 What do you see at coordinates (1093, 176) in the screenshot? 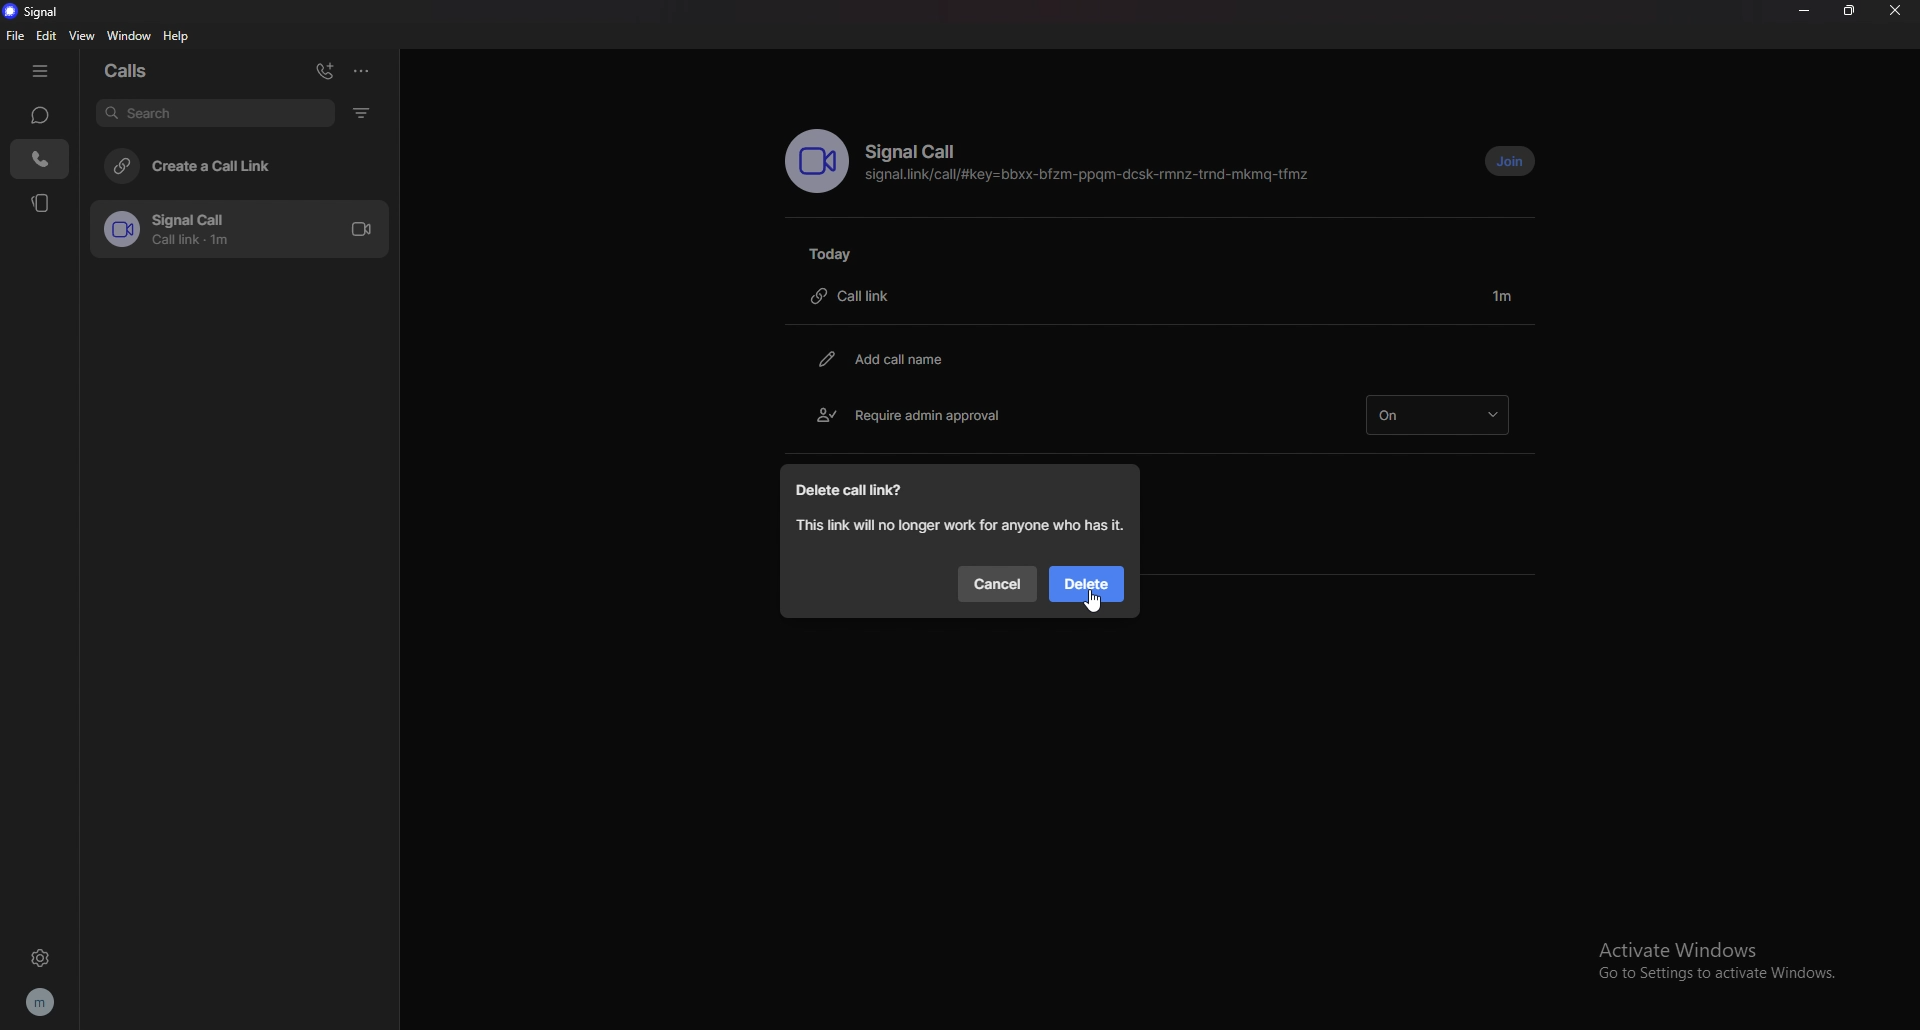
I see `signal.link/call/#key=bbxx-bfzm-ppqm-dcsk-rmnz-trnd-mkmq-tfmz` at bounding box center [1093, 176].